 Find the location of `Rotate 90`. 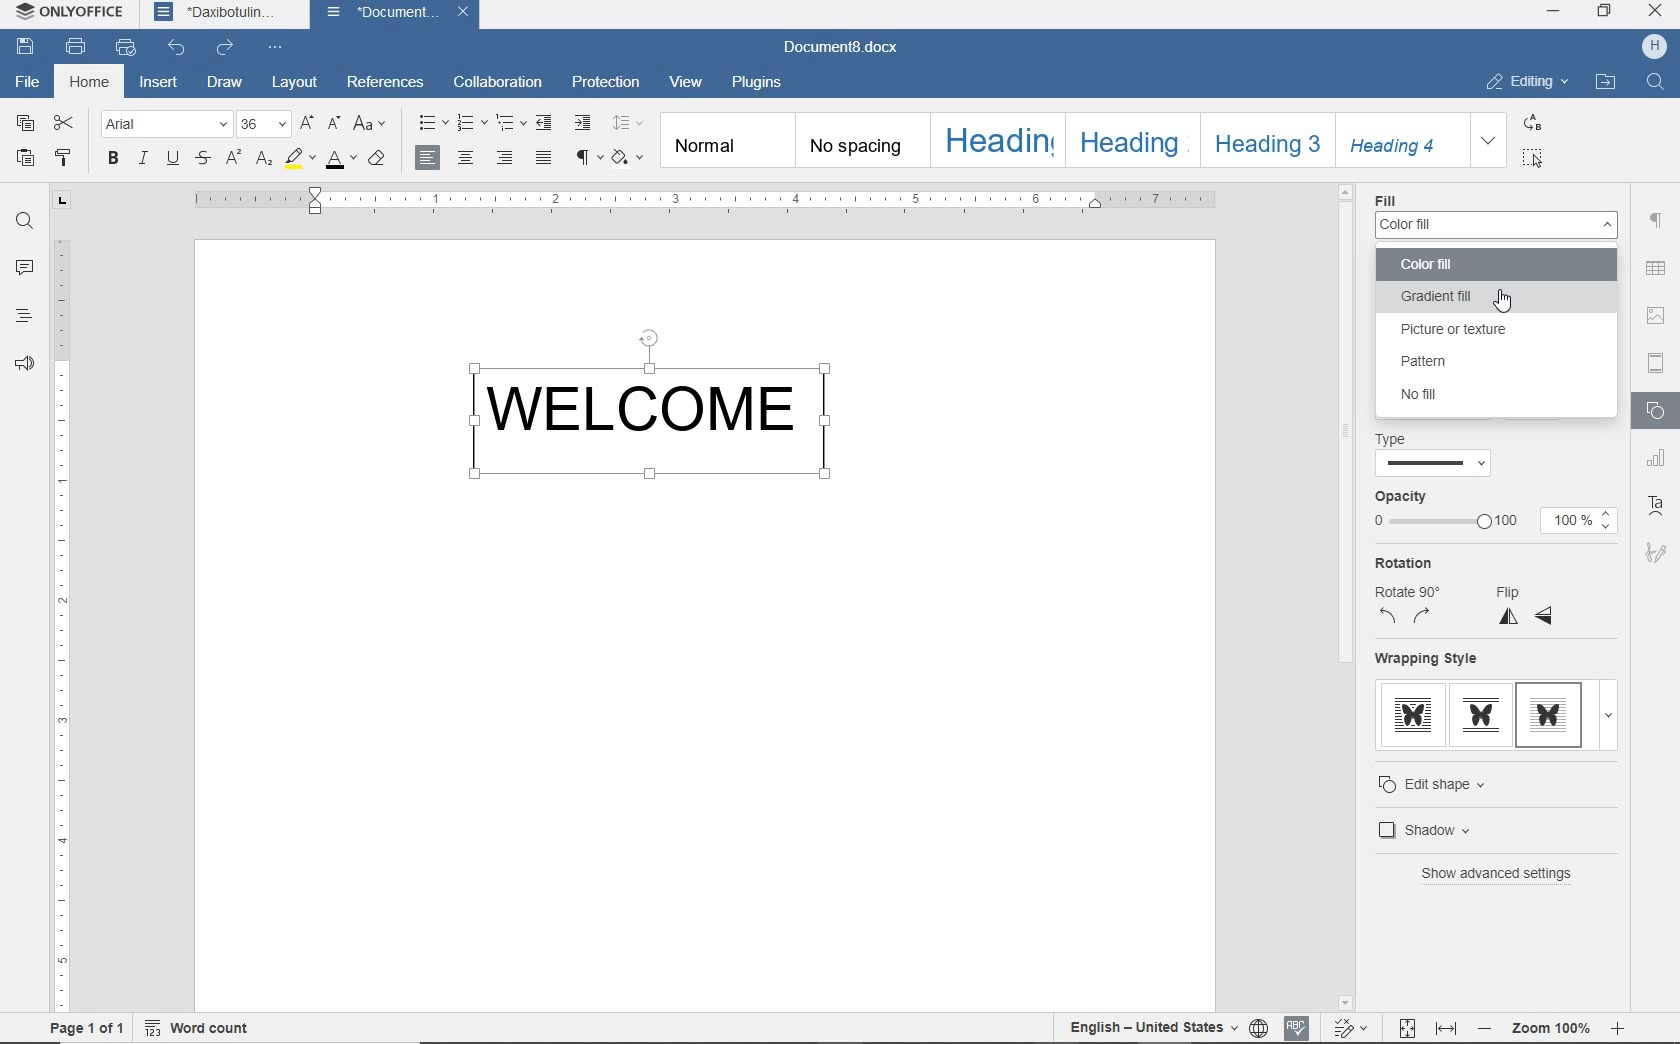

Rotate 90 is located at coordinates (1414, 590).